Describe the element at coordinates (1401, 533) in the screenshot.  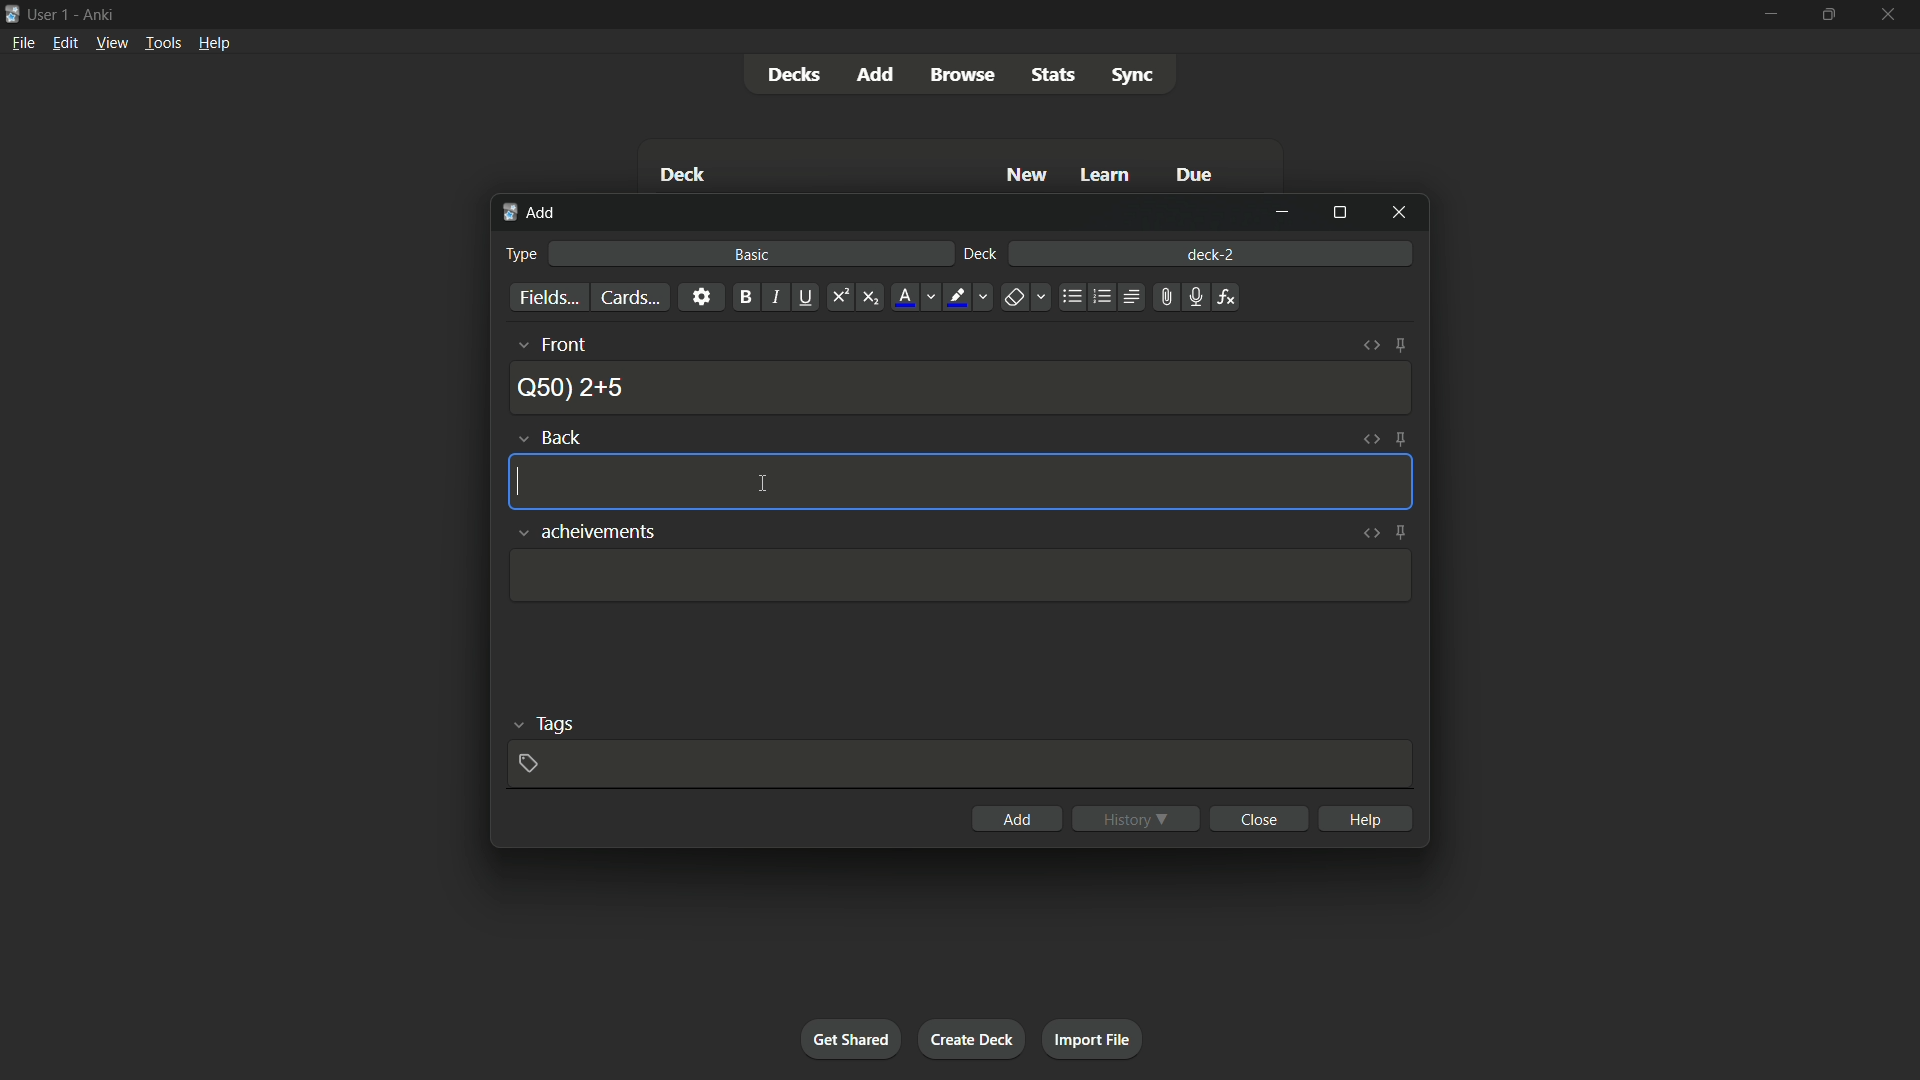
I see `toggle sticky` at that location.